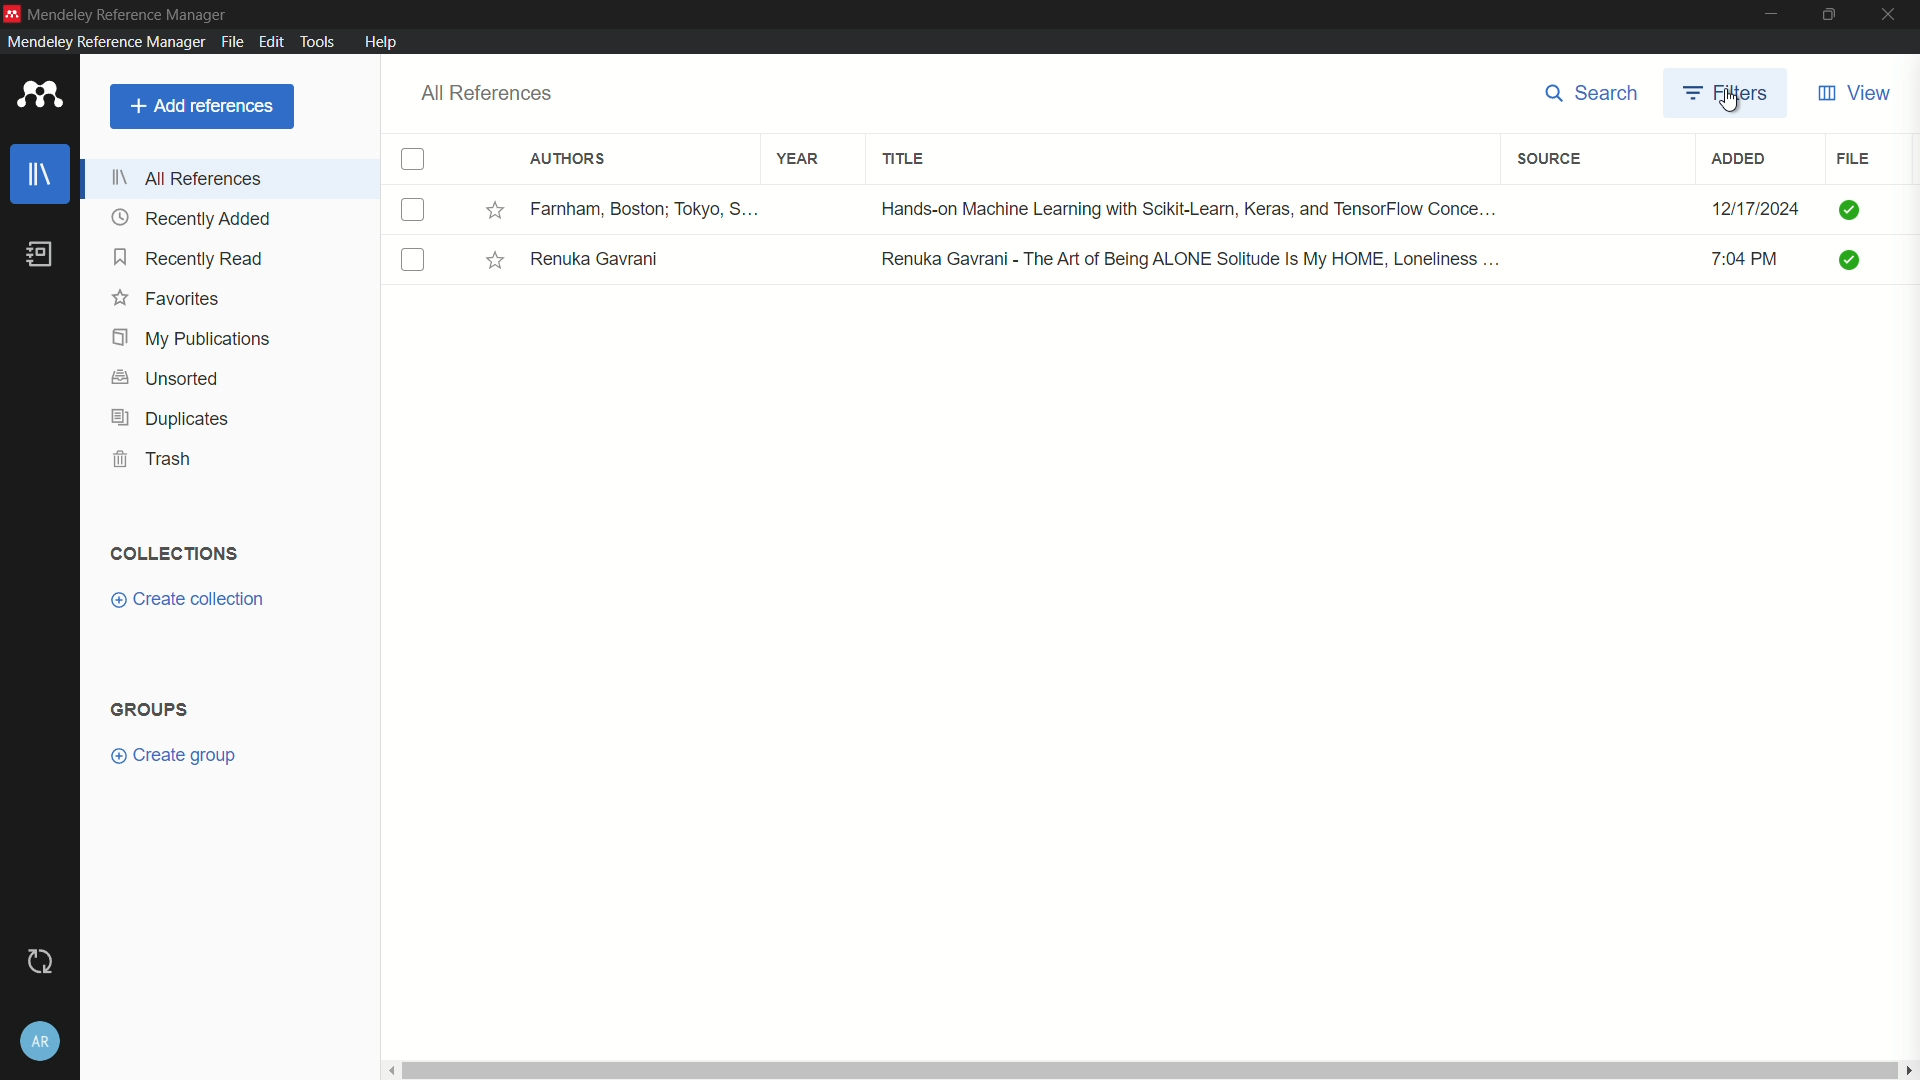 This screenshot has width=1920, height=1080. I want to click on Starred, so click(493, 209).